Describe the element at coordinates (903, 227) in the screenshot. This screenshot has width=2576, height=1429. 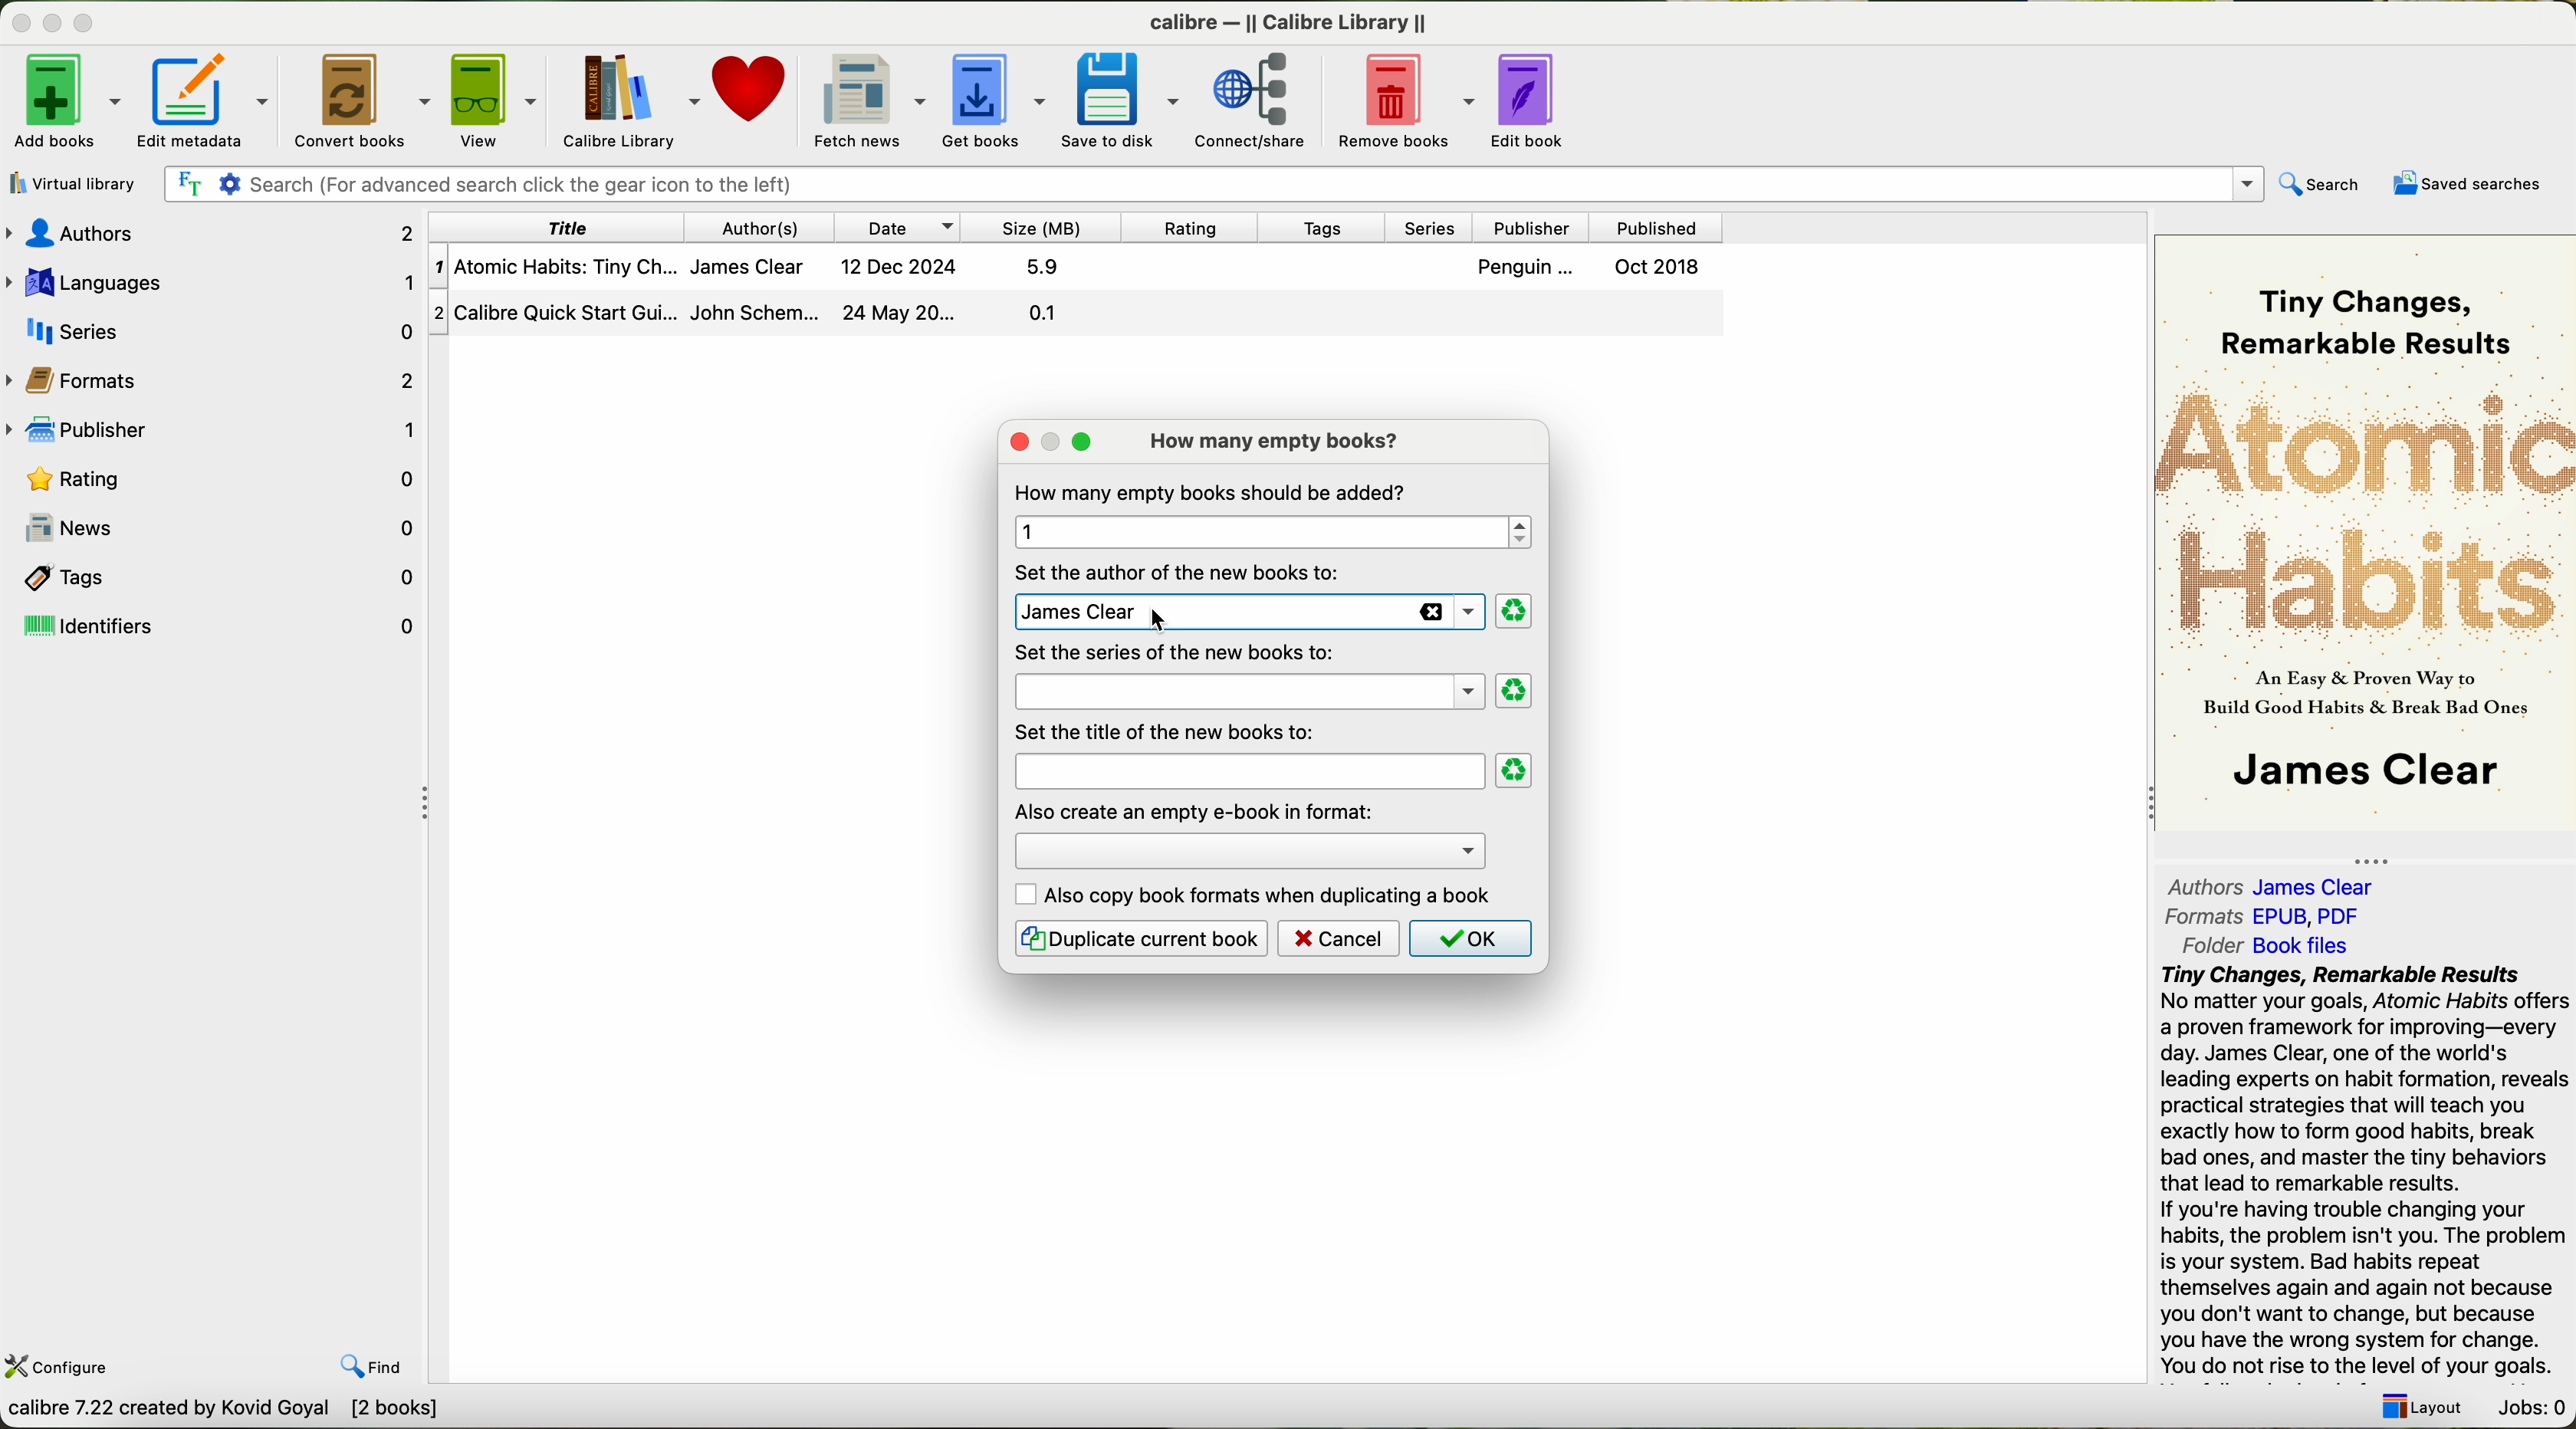
I see `date` at that location.